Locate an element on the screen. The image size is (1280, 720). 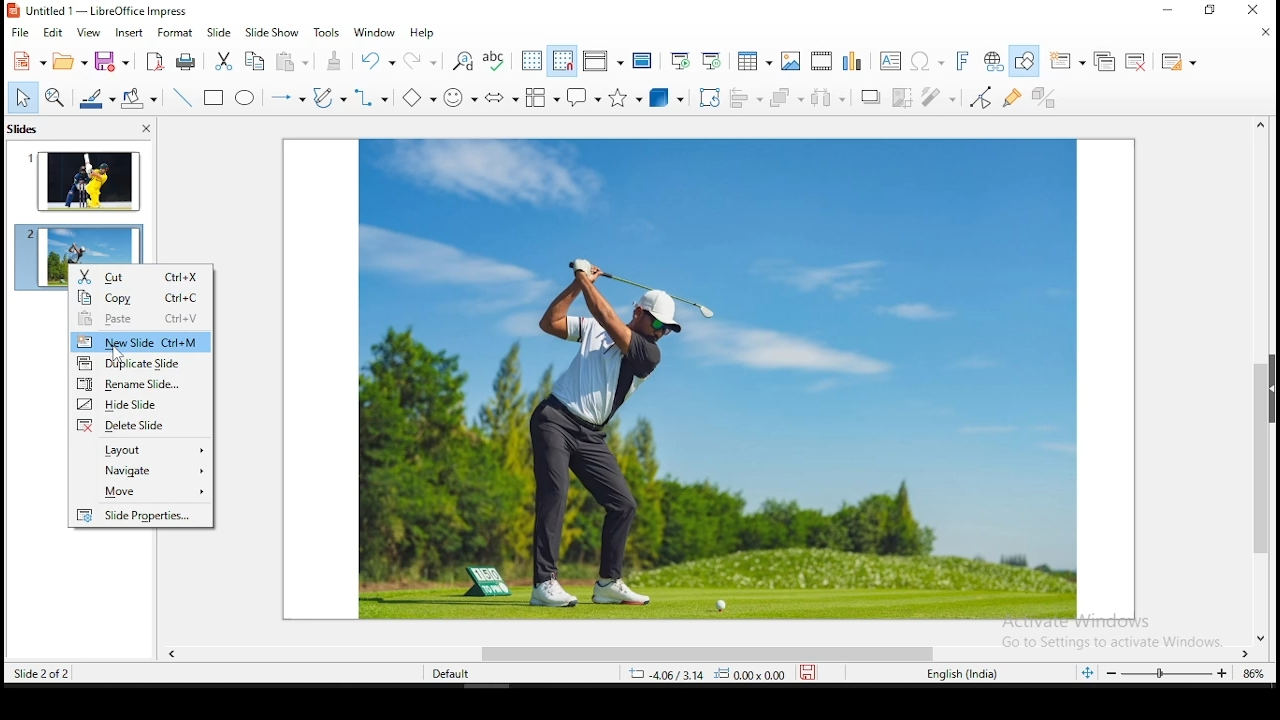
fit slide to current window is located at coordinates (1089, 670).